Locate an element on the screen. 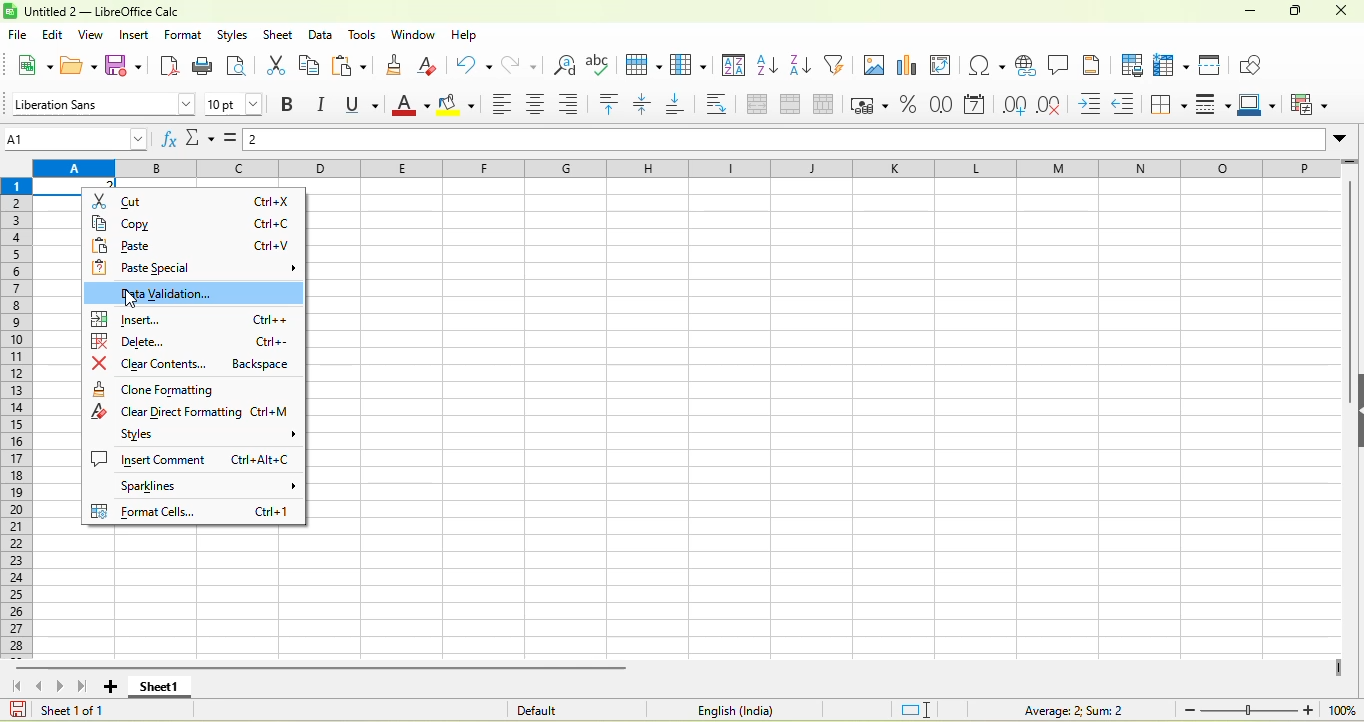  auto filter is located at coordinates (841, 64).